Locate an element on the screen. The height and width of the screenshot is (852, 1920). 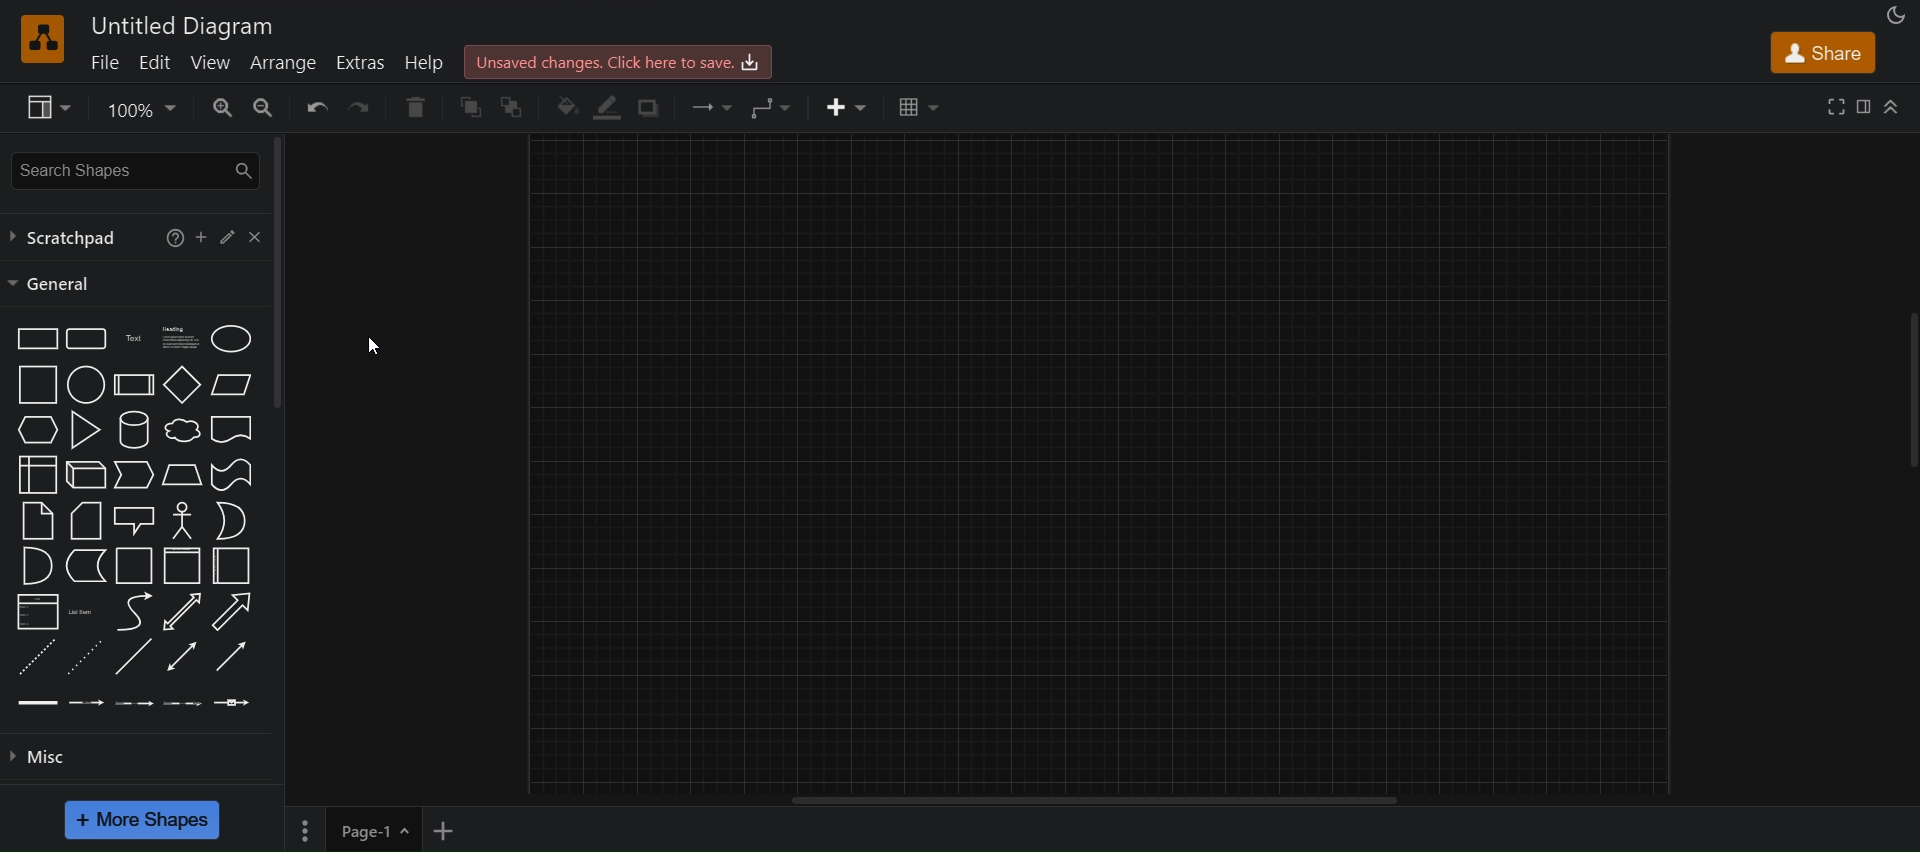
to back is located at coordinates (516, 109).